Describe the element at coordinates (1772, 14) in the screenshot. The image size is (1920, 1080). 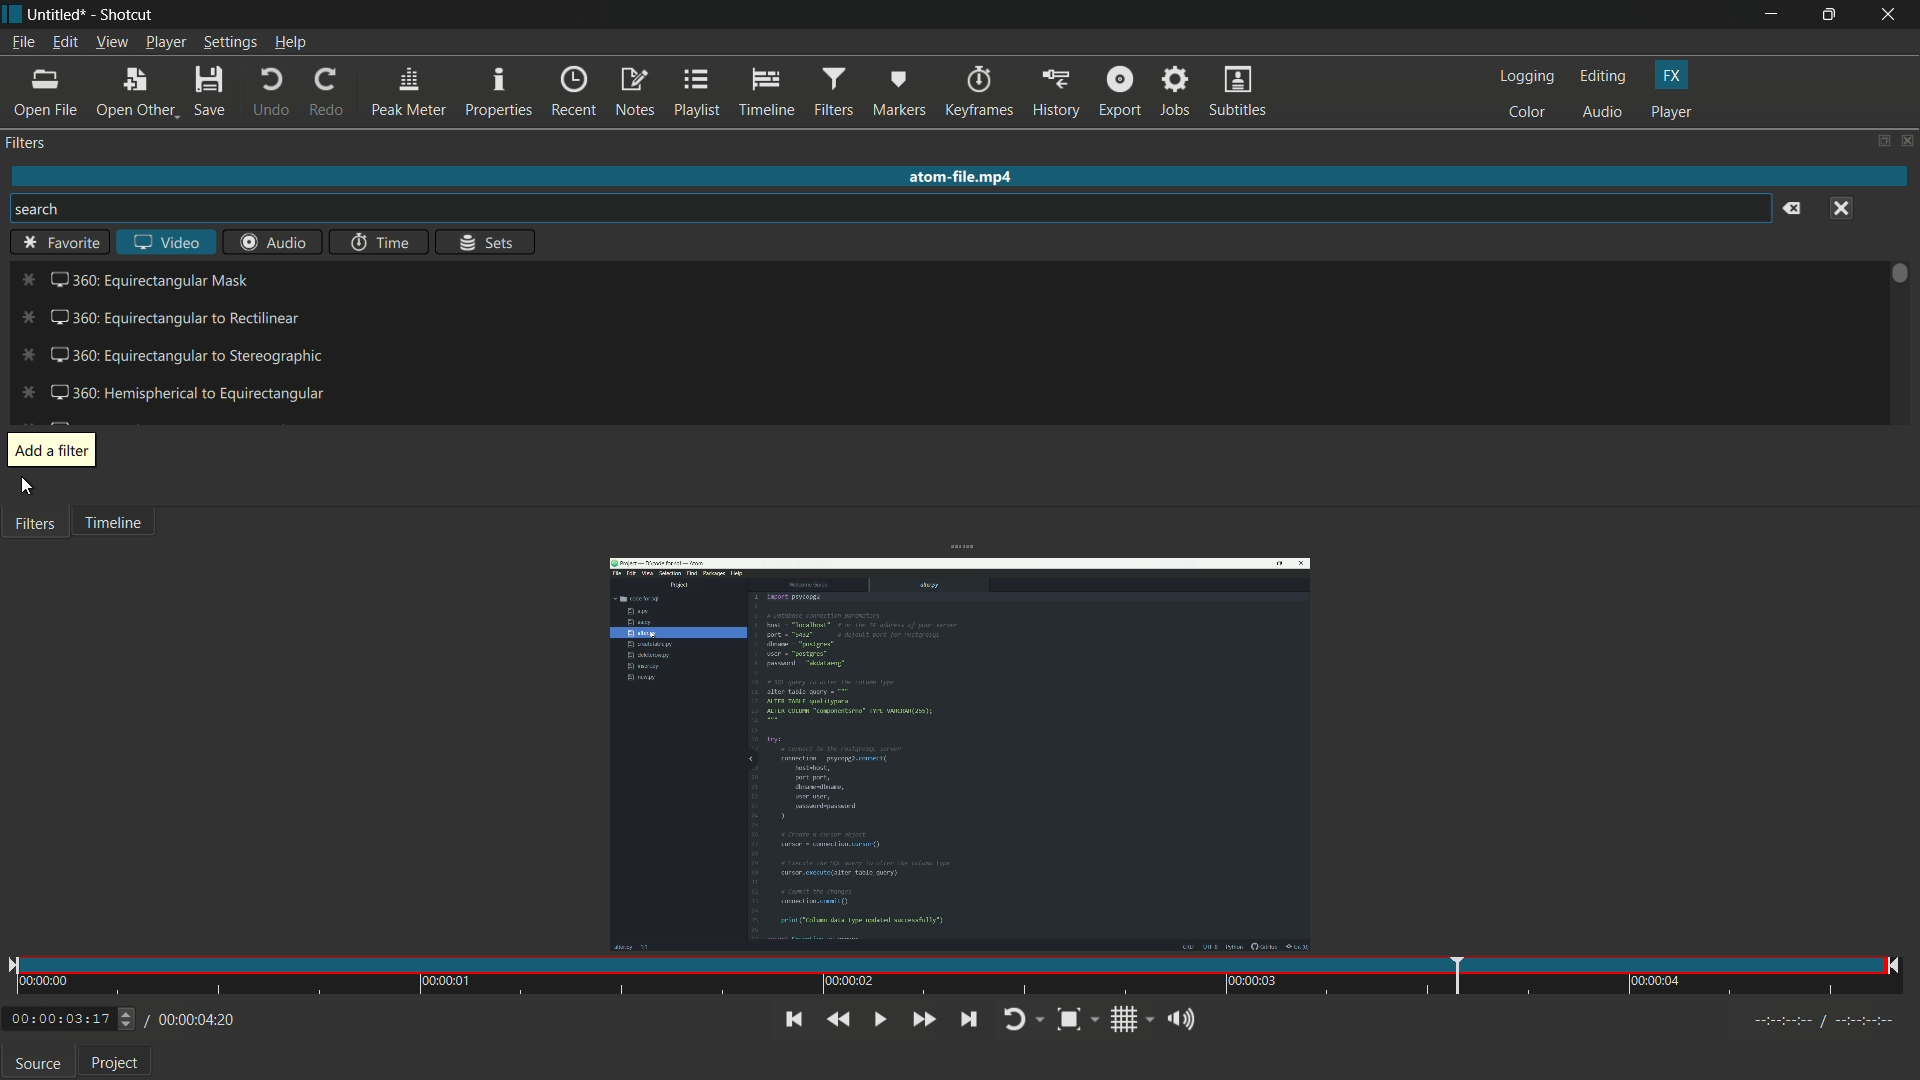
I see `minimize` at that location.